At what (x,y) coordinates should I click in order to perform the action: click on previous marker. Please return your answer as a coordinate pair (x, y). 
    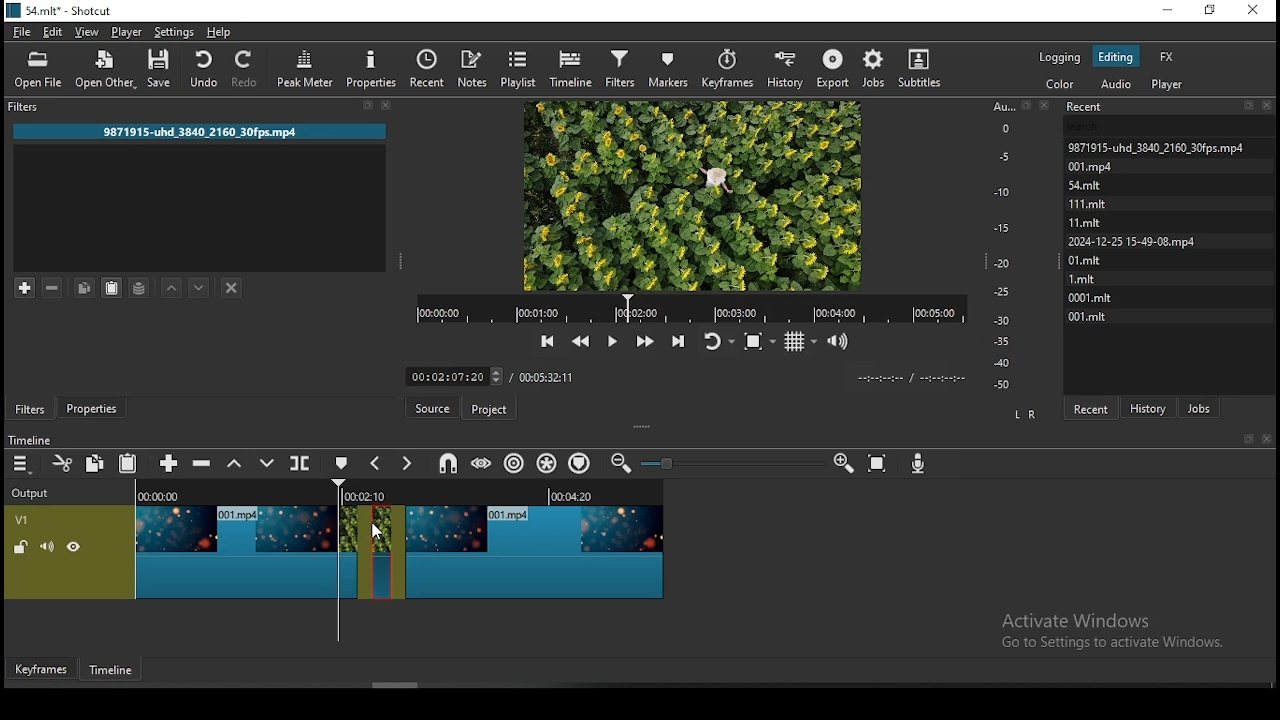
    Looking at the image, I should click on (375, 464).